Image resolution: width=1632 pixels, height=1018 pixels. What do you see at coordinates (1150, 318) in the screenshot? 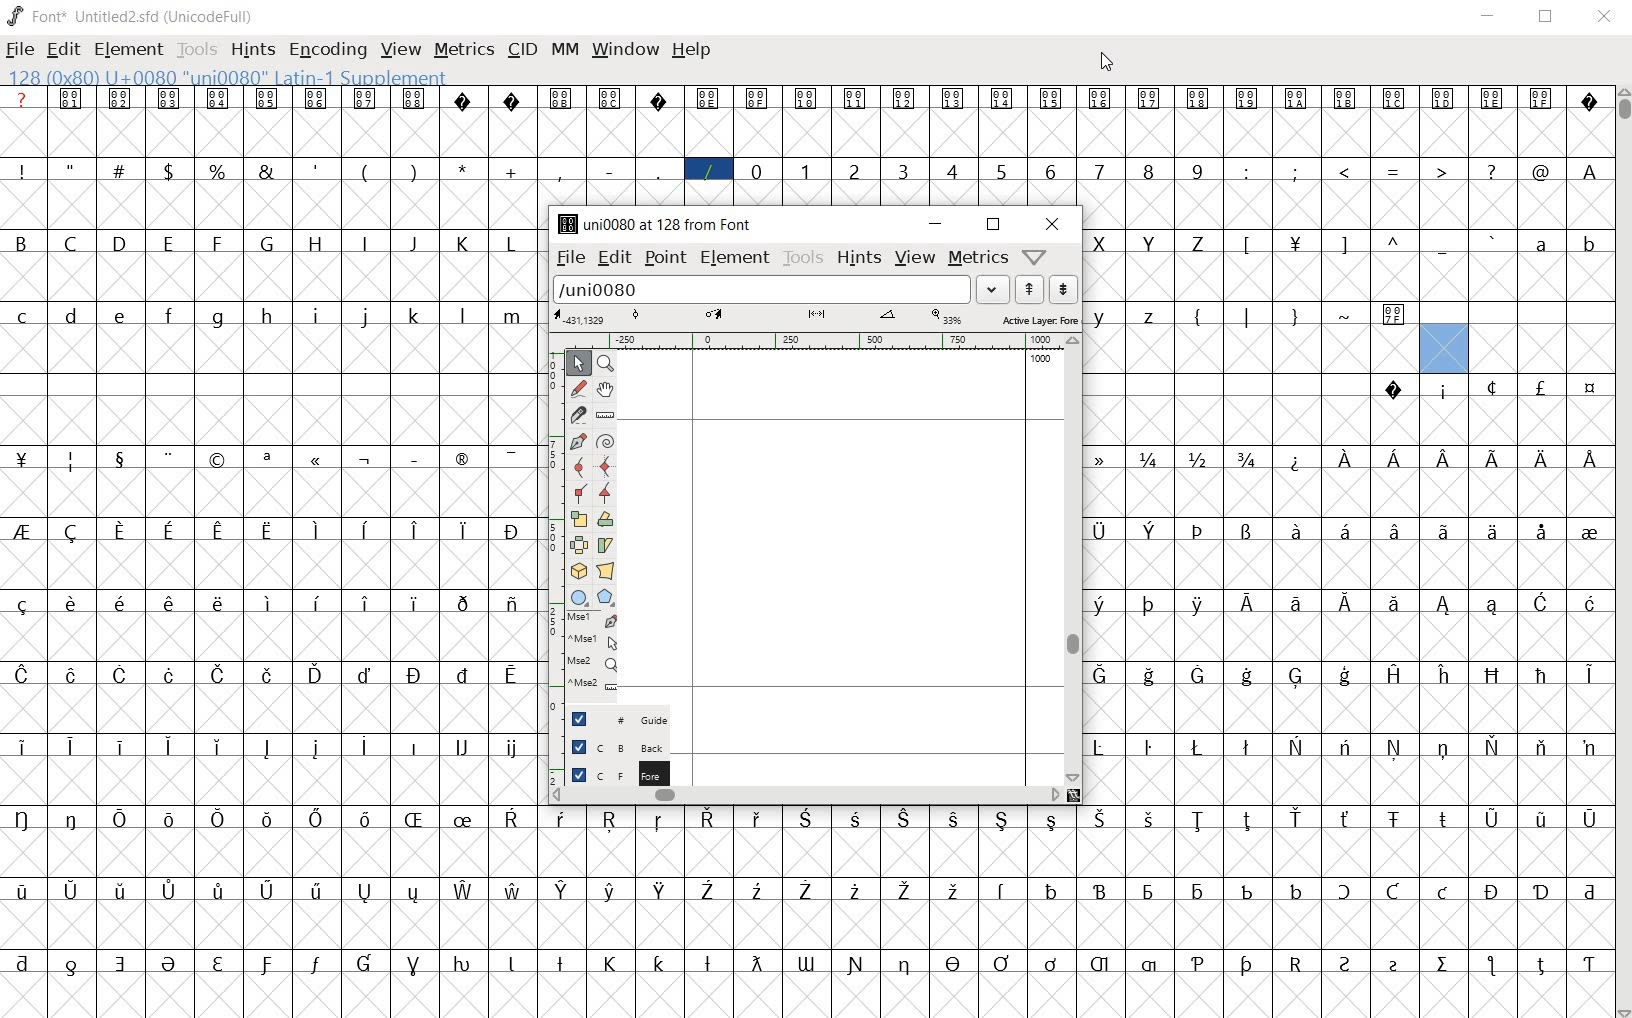
I see `glyph` at bounding box center [1150, 318].